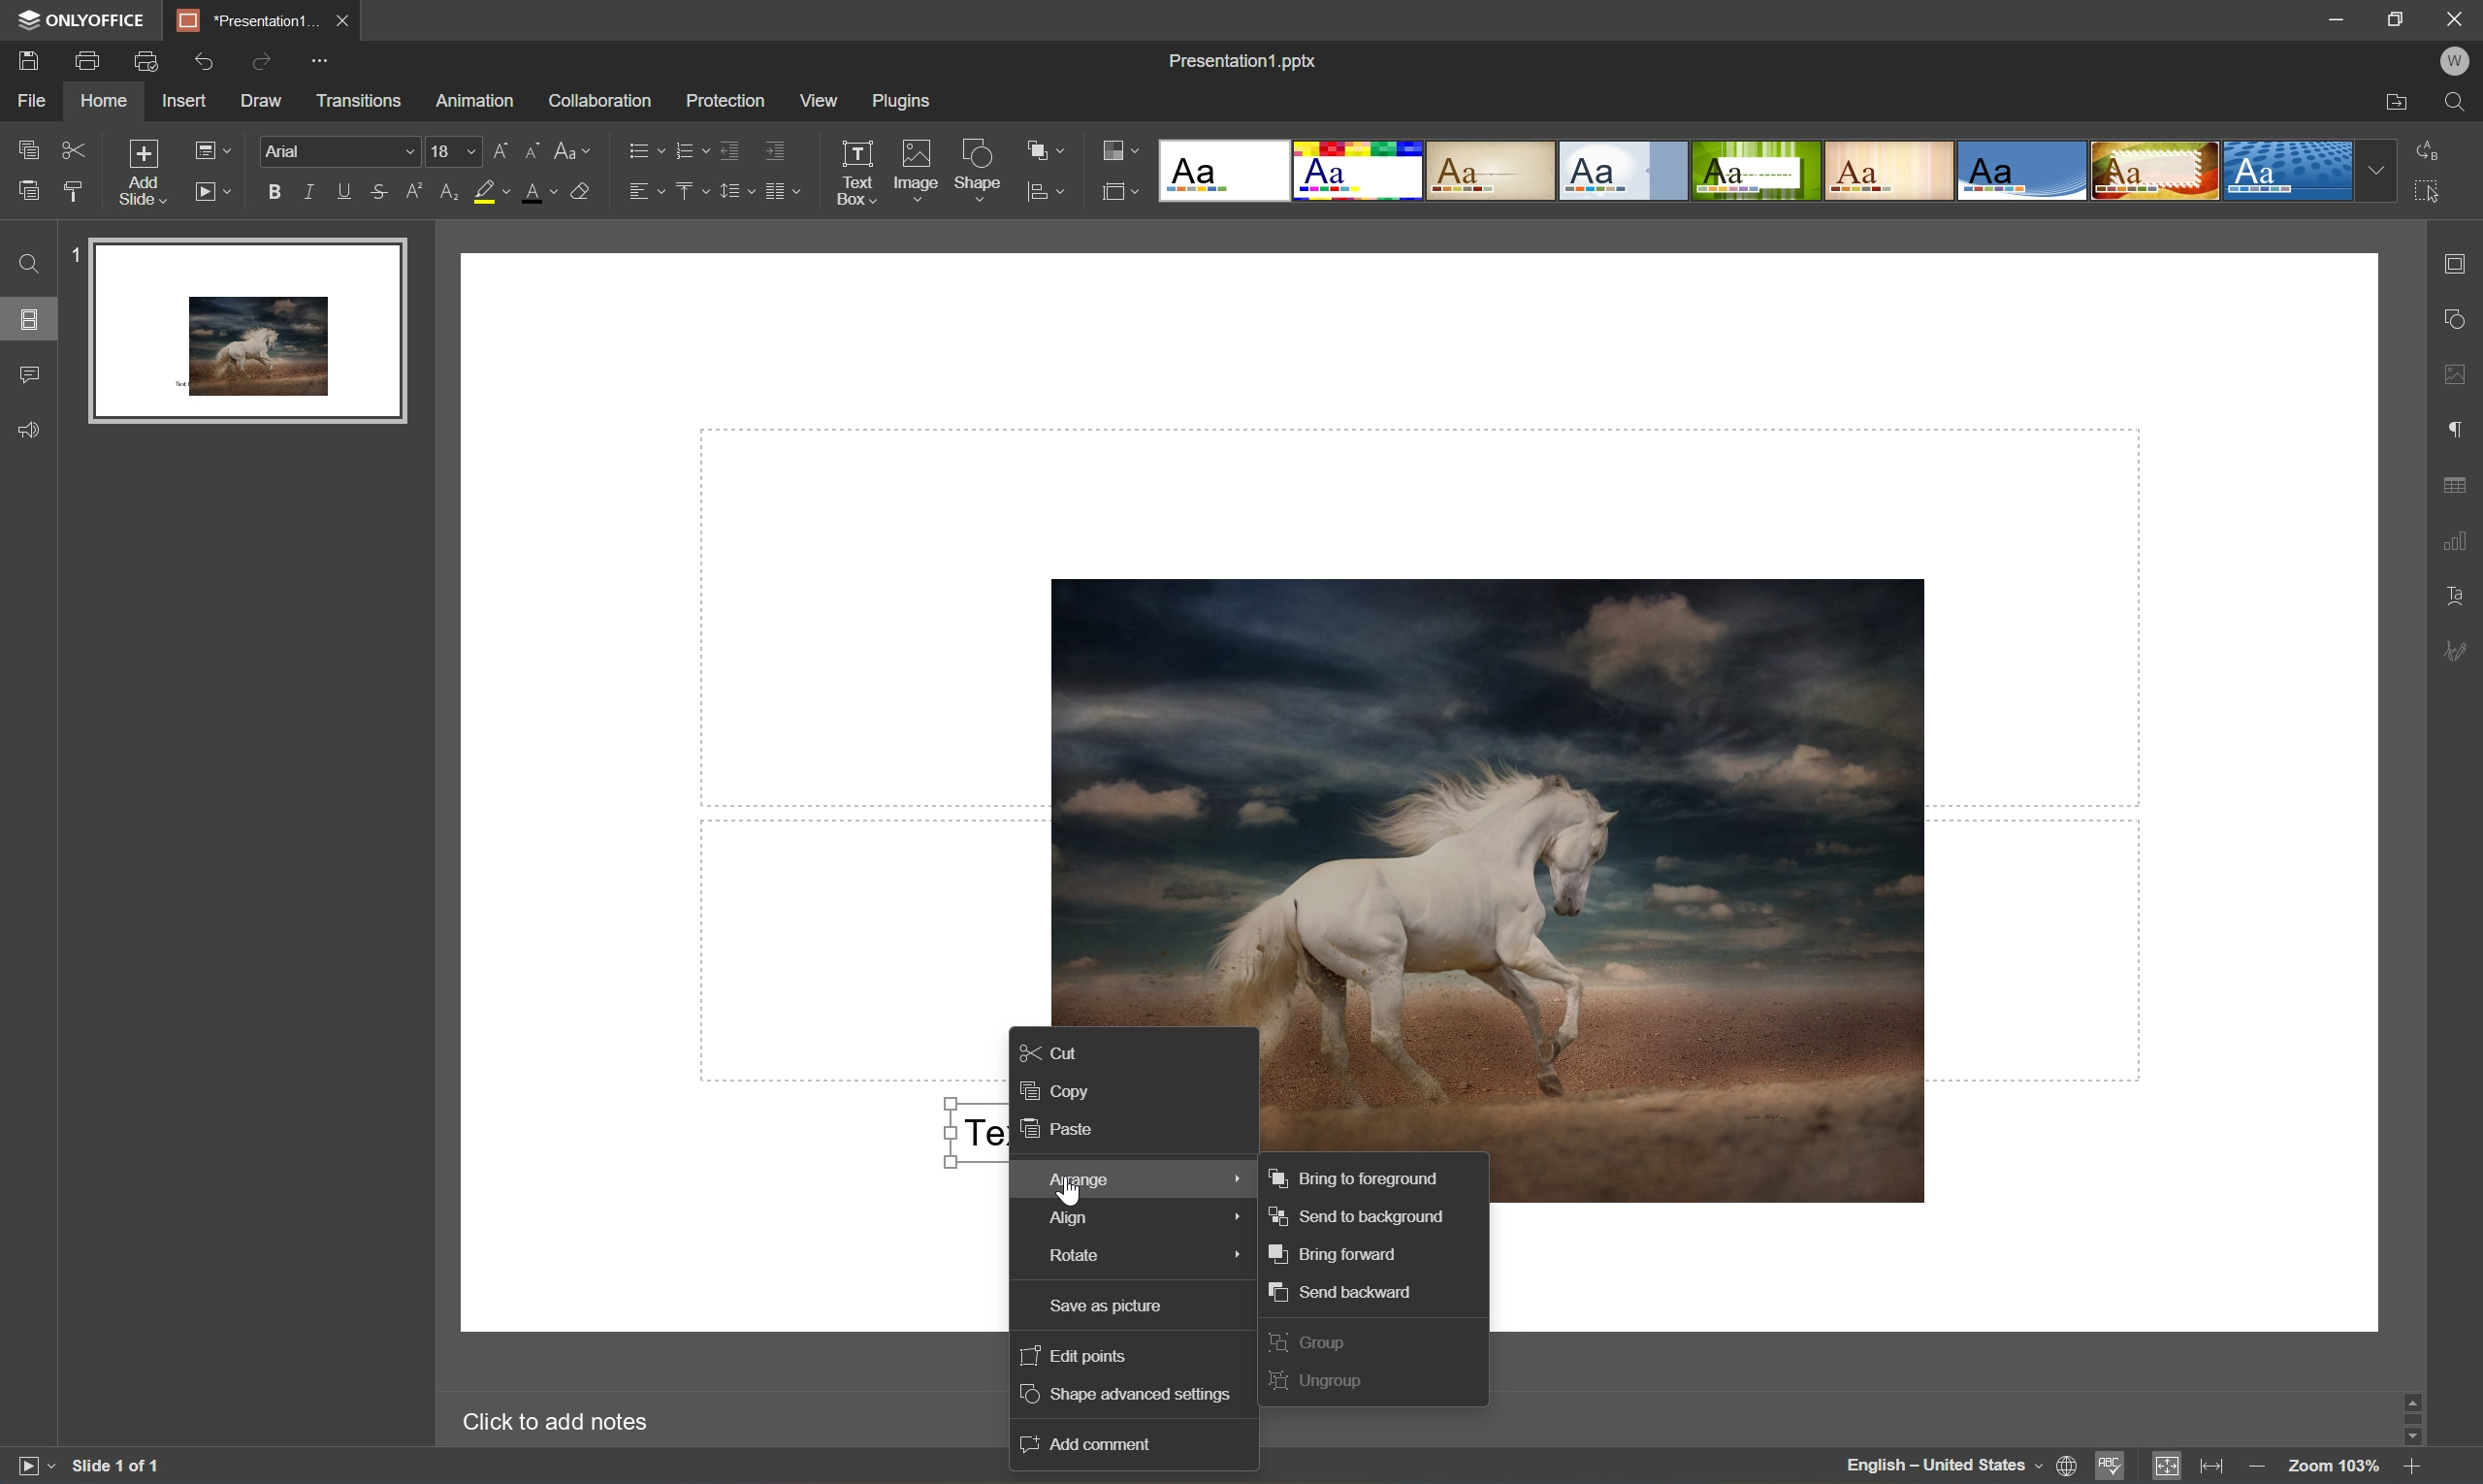 This screenshot has height=1484, width=2483. Describe the element at coordinates (343, 193) in the screenshot. I see `Underline` at that location.